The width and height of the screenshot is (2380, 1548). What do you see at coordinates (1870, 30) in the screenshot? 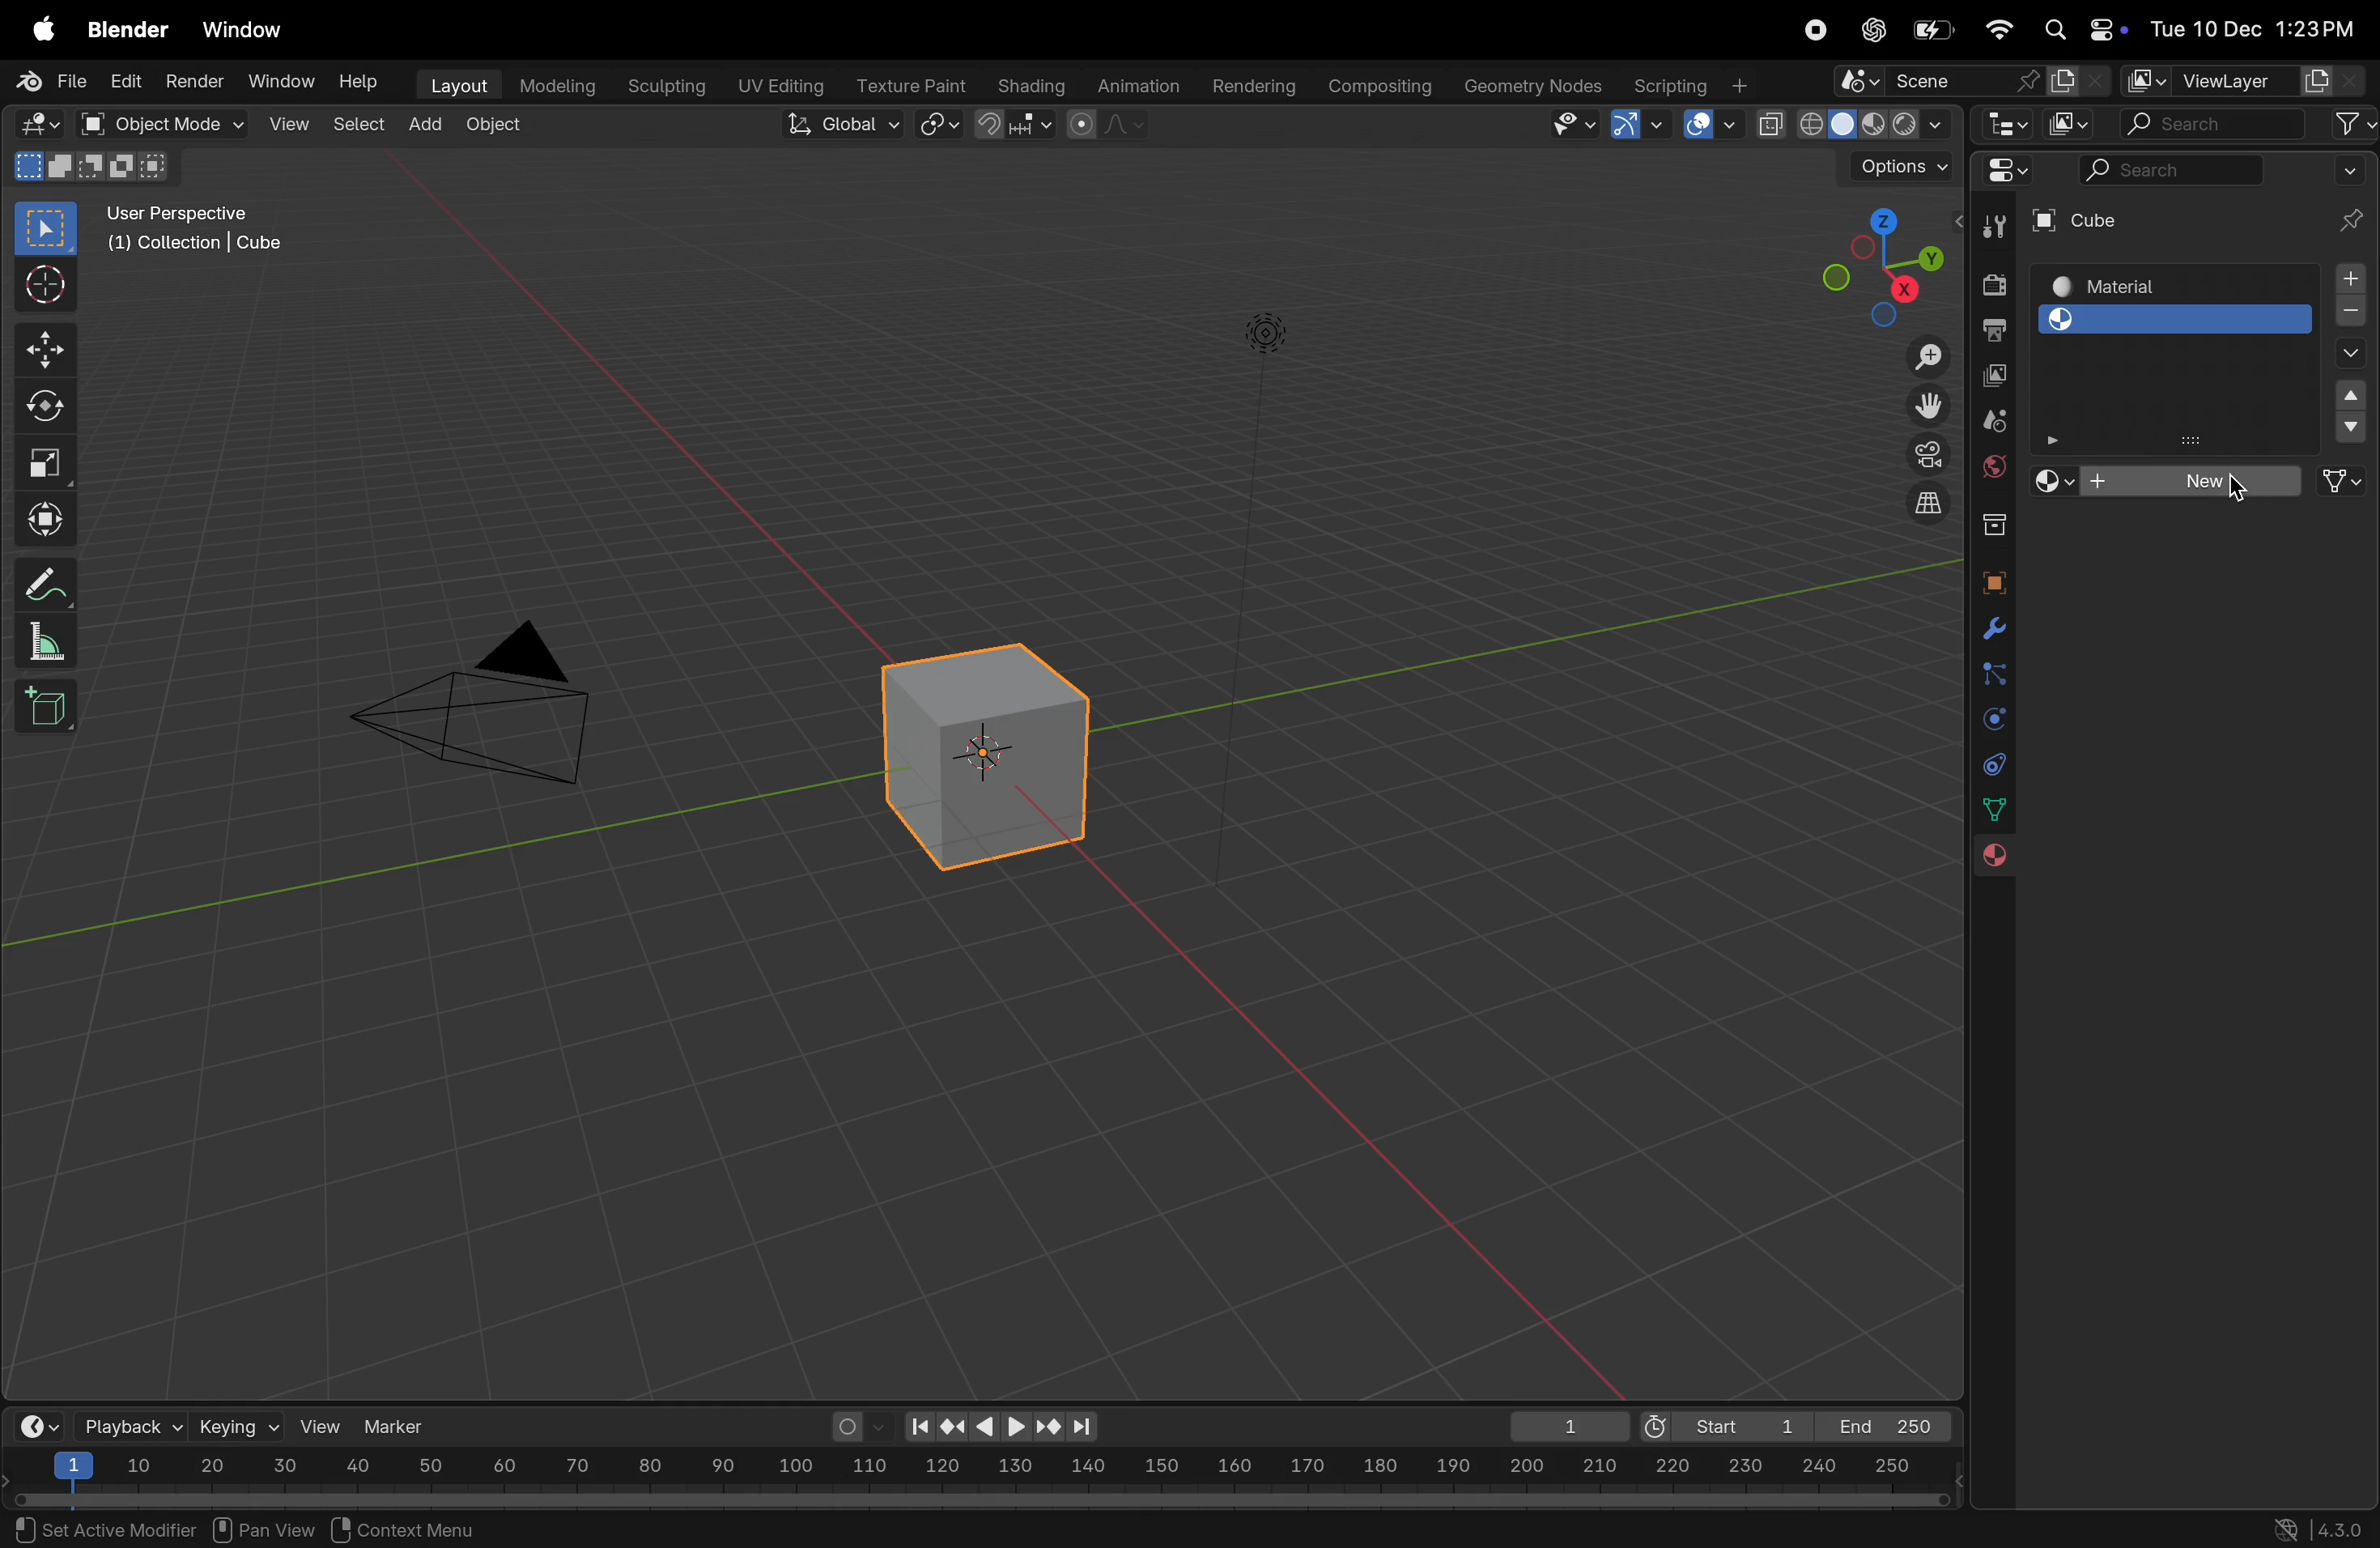
I see `chatgpt` at bounding box center [1870, 30].